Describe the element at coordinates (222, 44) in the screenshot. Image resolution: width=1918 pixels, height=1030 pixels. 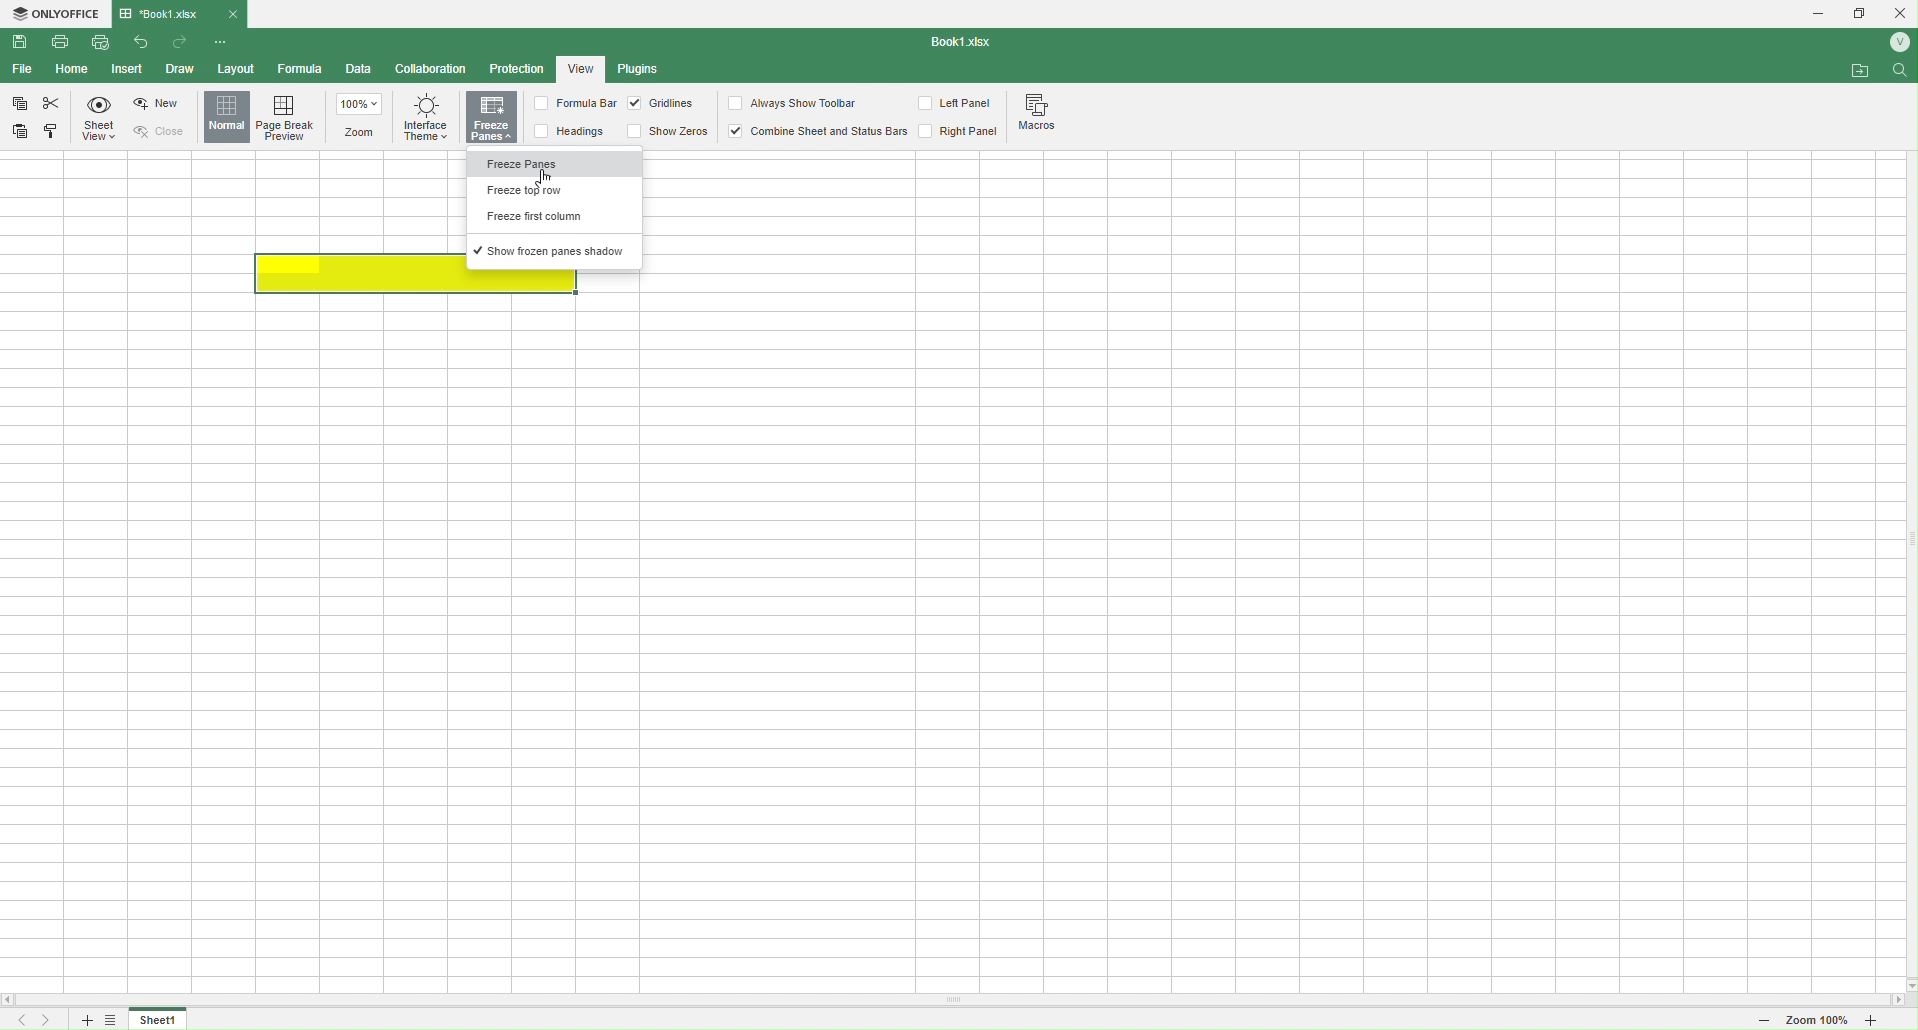
I see `Quick Access Customize Toolbar` at that location.